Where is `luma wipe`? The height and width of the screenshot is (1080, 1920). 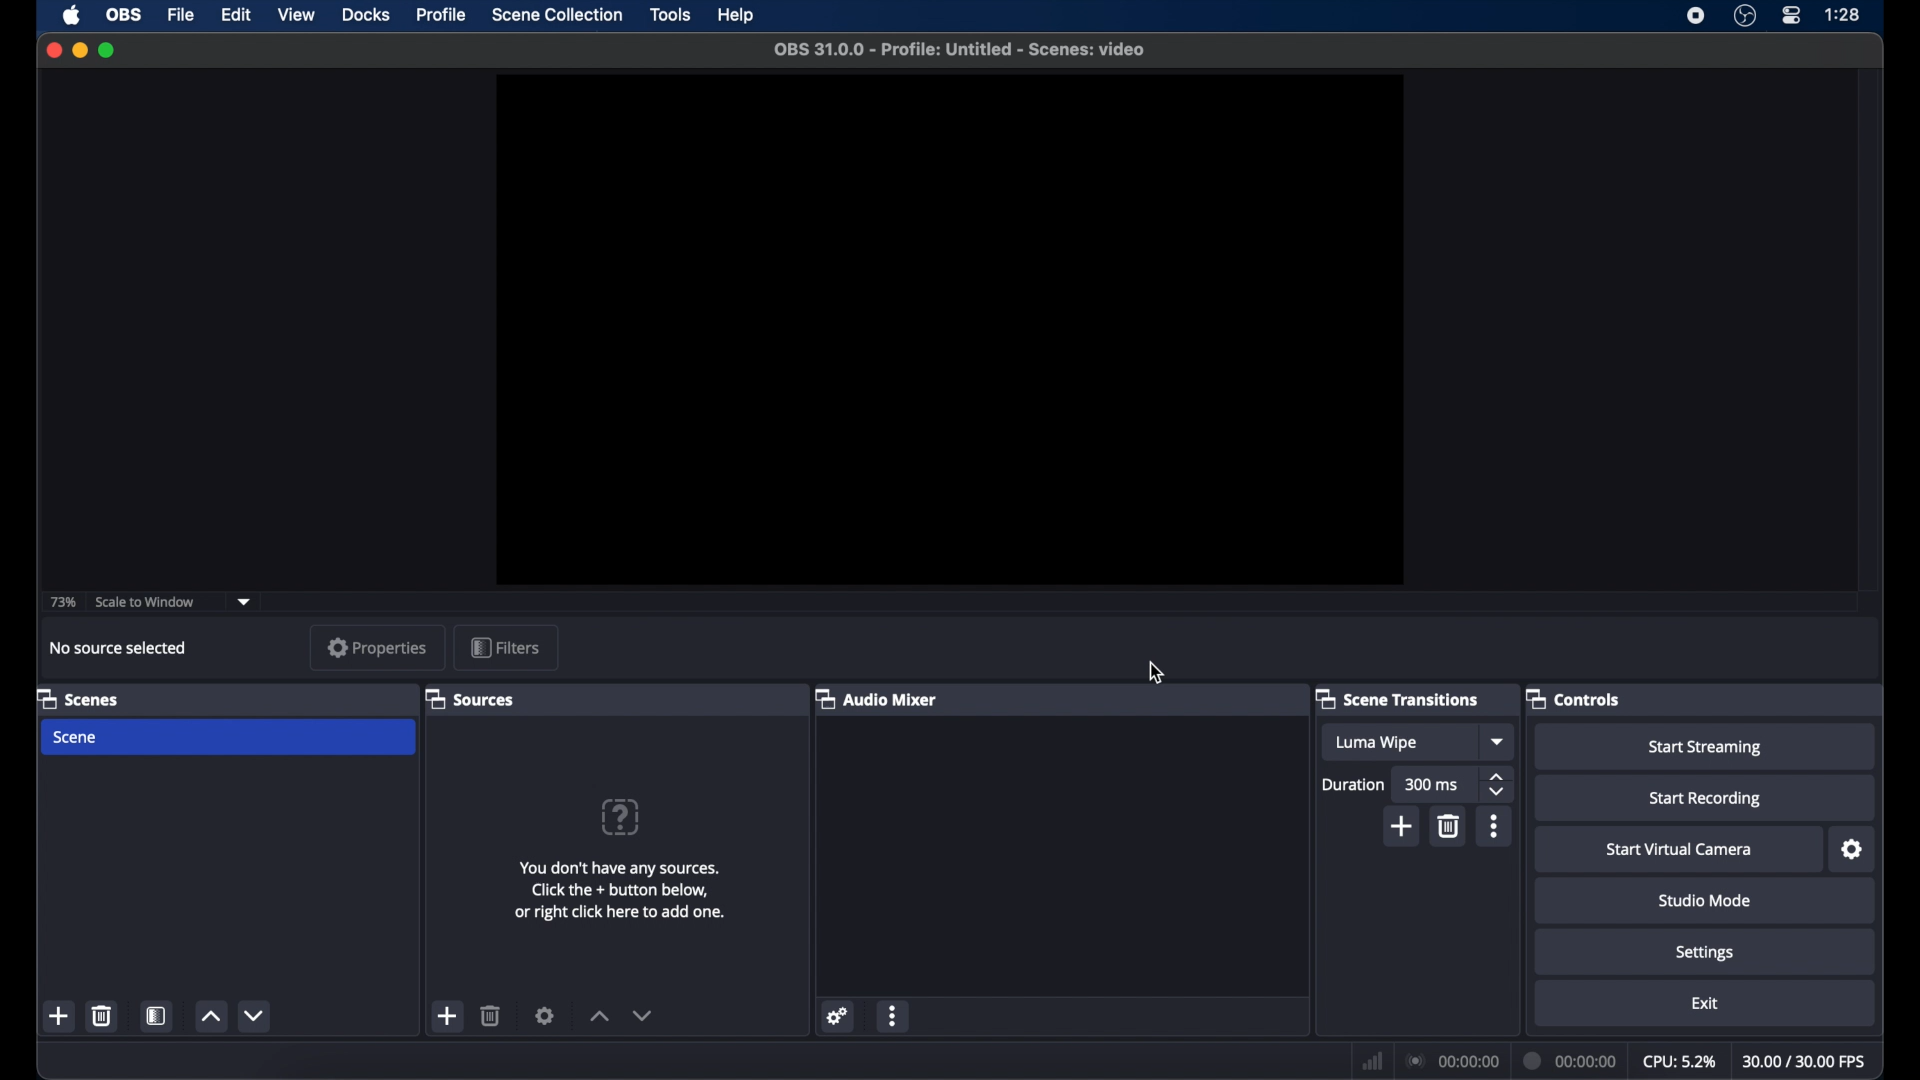 luma wipe is located at coordinates (1400, 742).